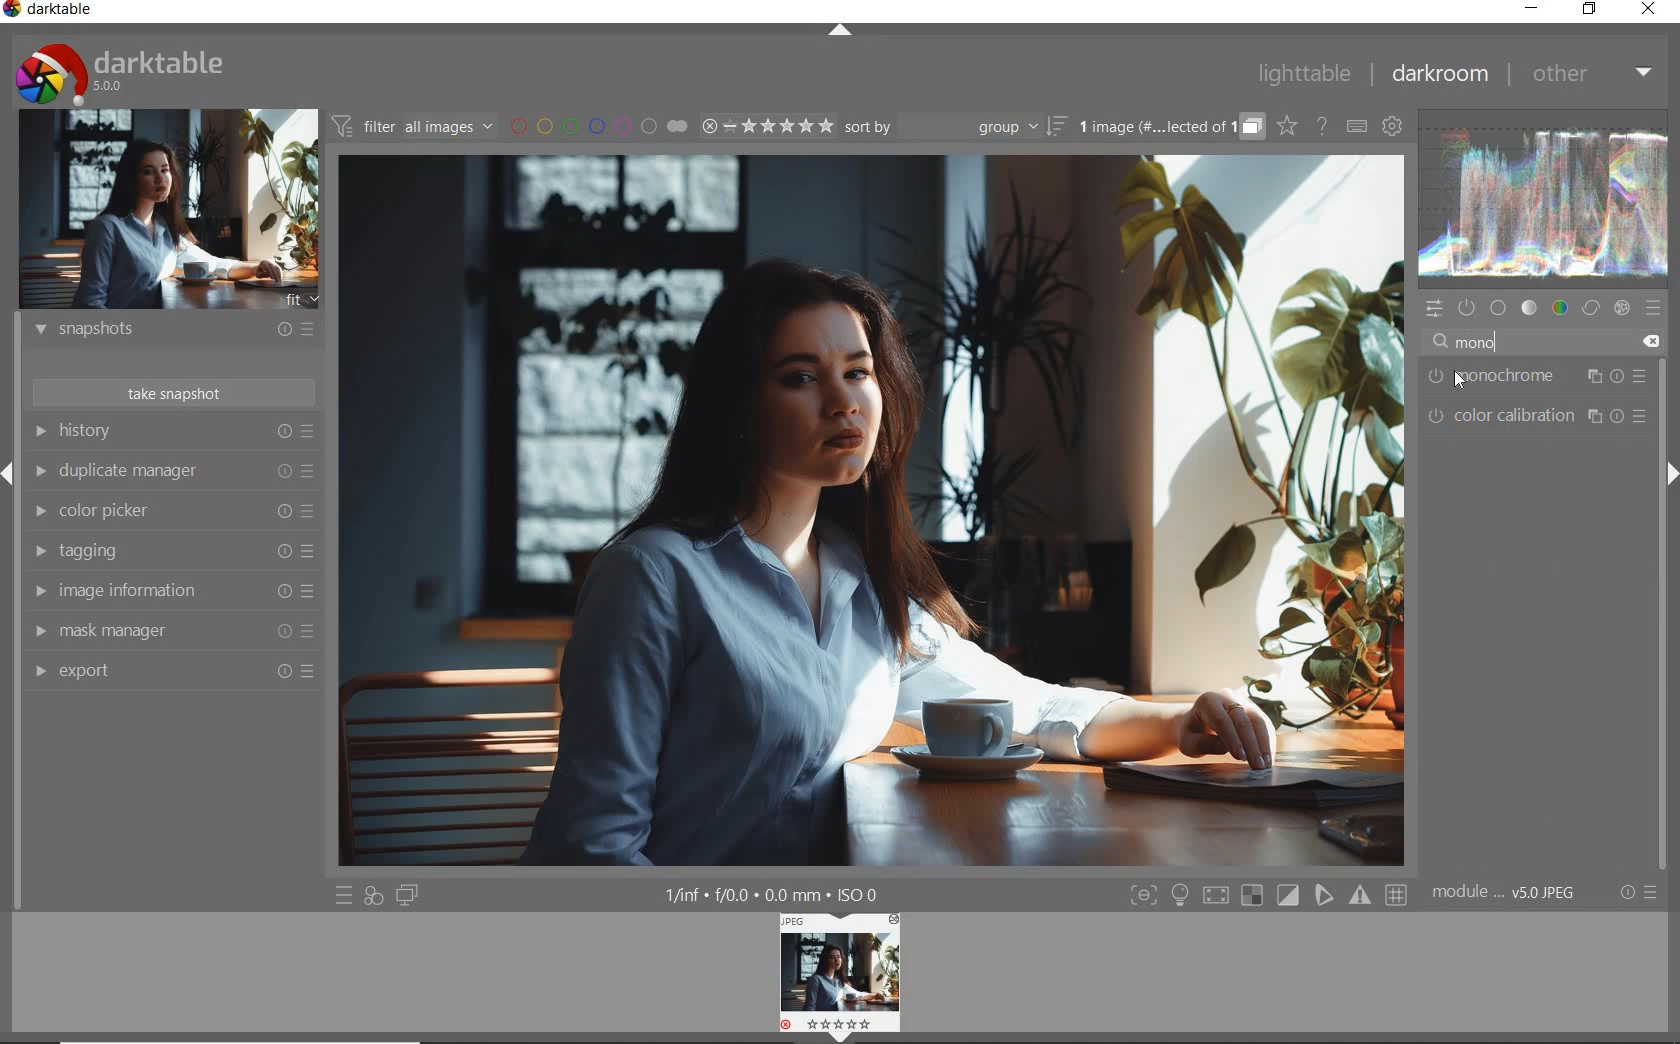 The image size is (1680, 1044). Describe the element at coordinates (1531, 308) in the screenshot. I see `tone` at that location.